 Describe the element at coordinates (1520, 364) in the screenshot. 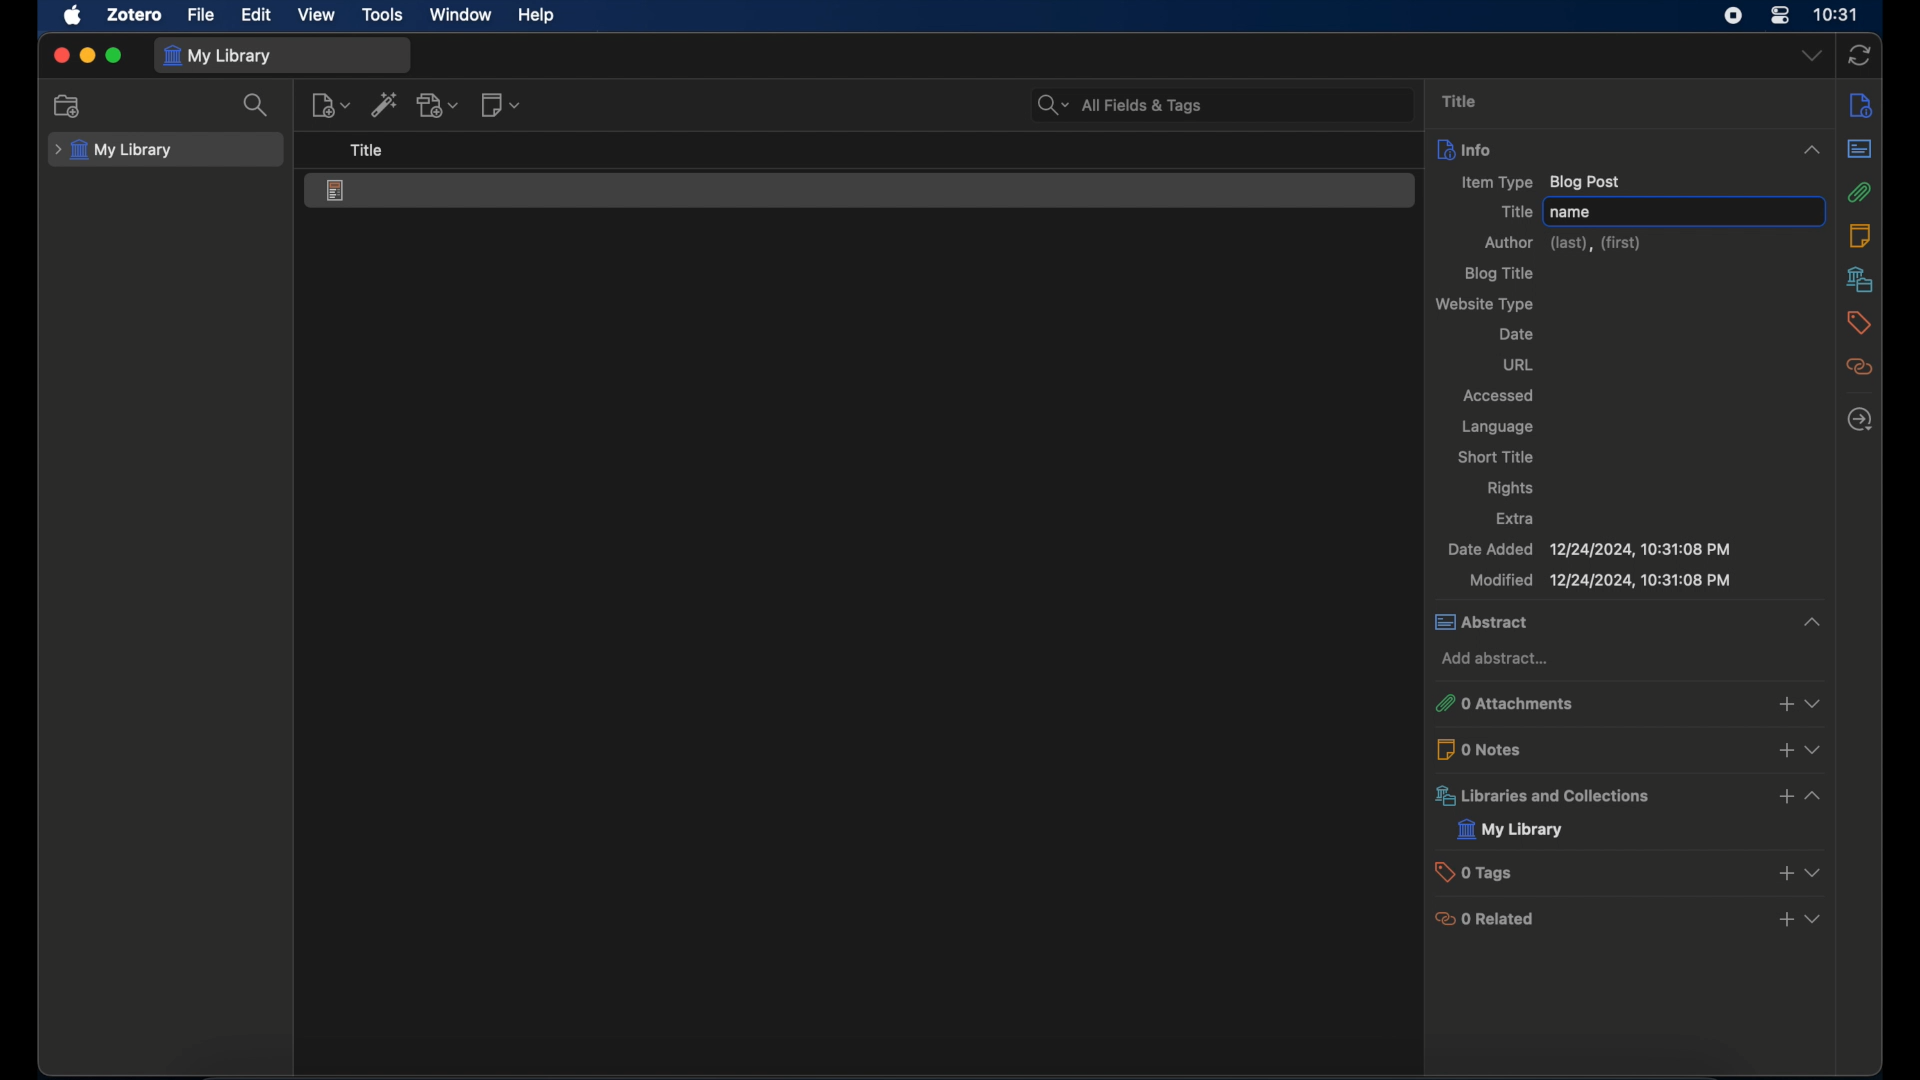

I see `url` at that location.